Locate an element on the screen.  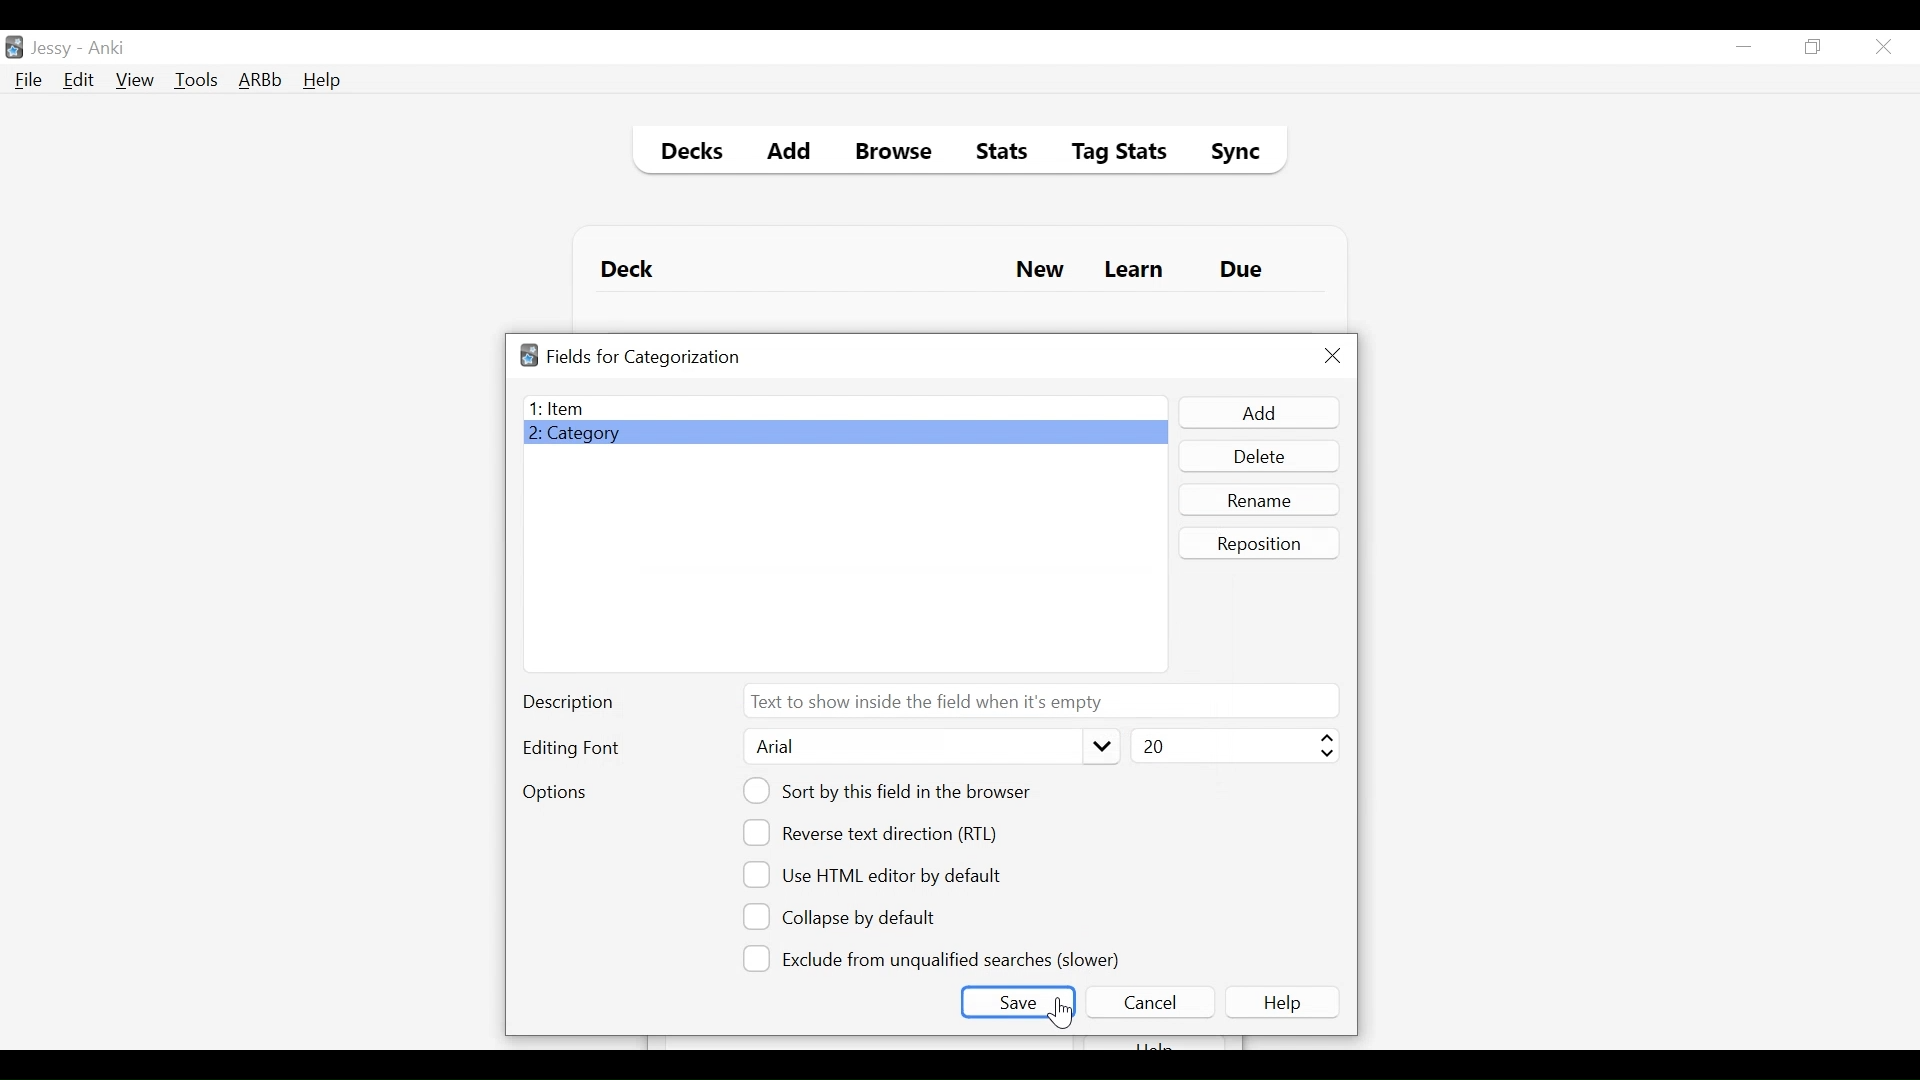
Add is located at coordinates (1257, 413).